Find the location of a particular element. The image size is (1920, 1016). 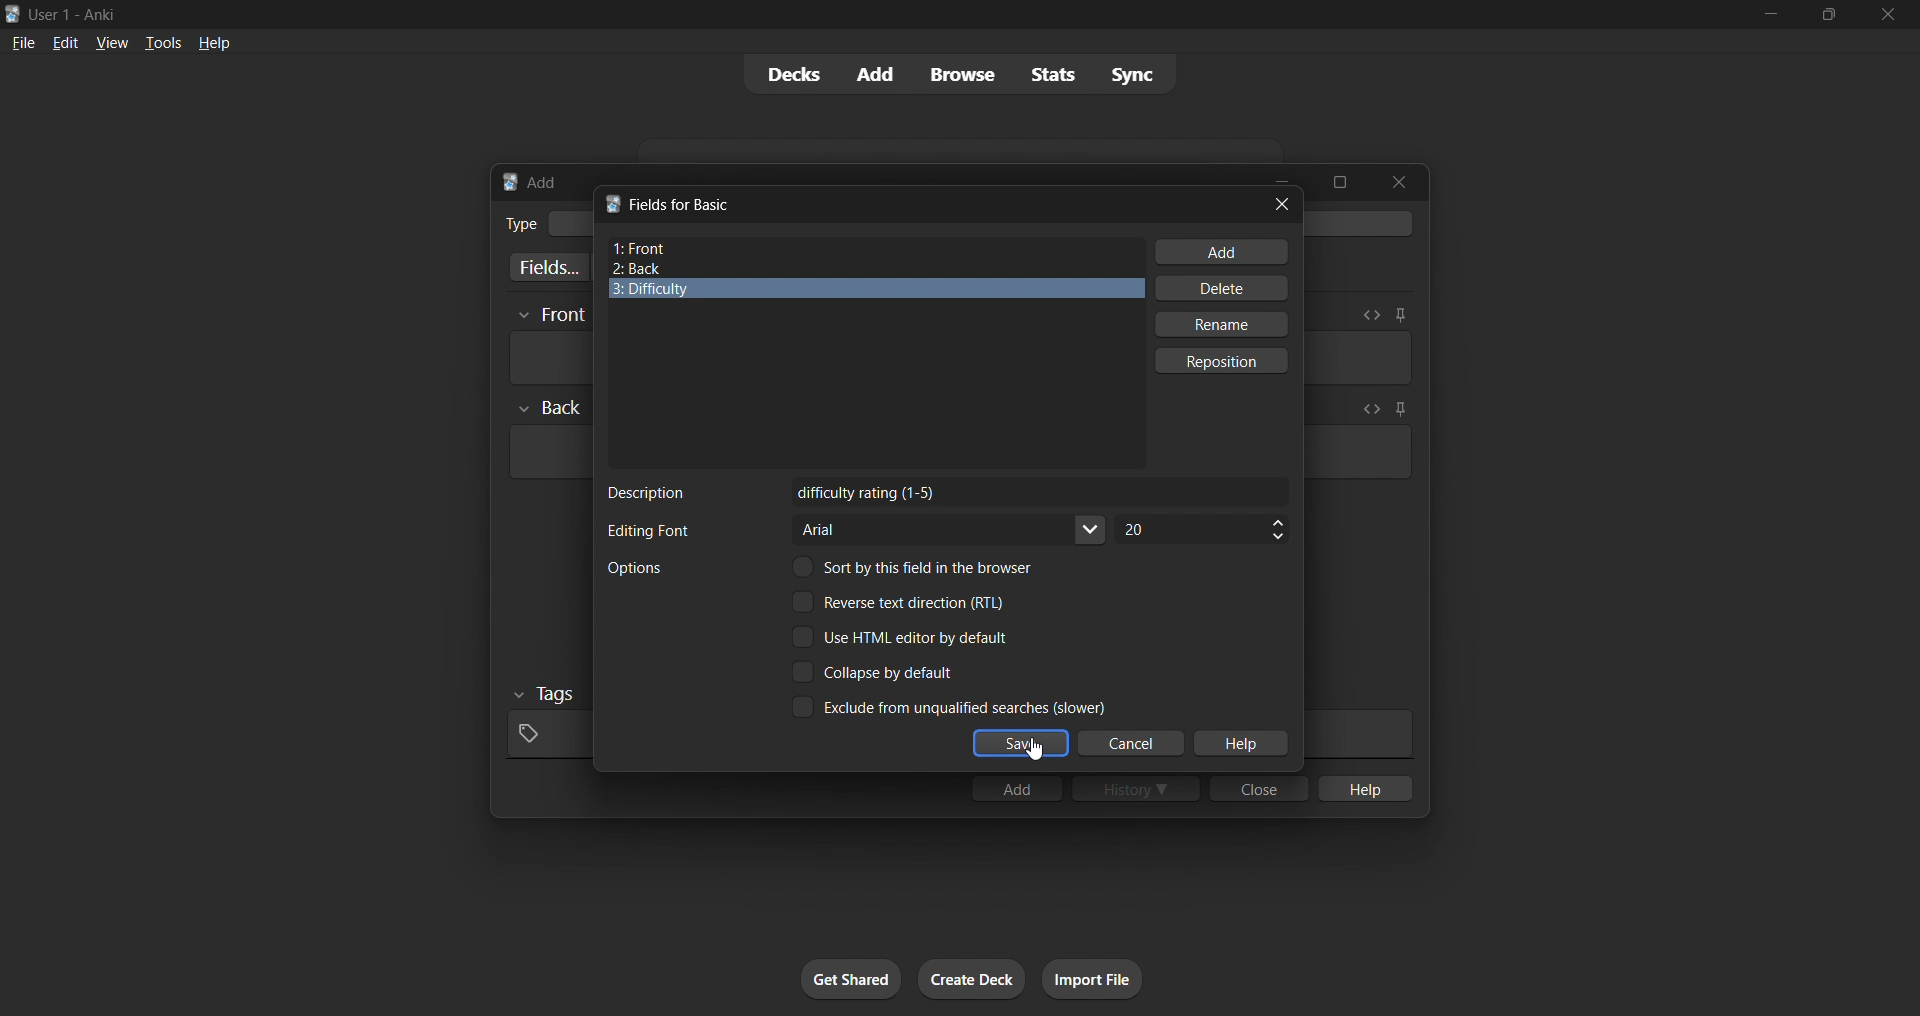

Toggle is located at coordinates (901, 637).